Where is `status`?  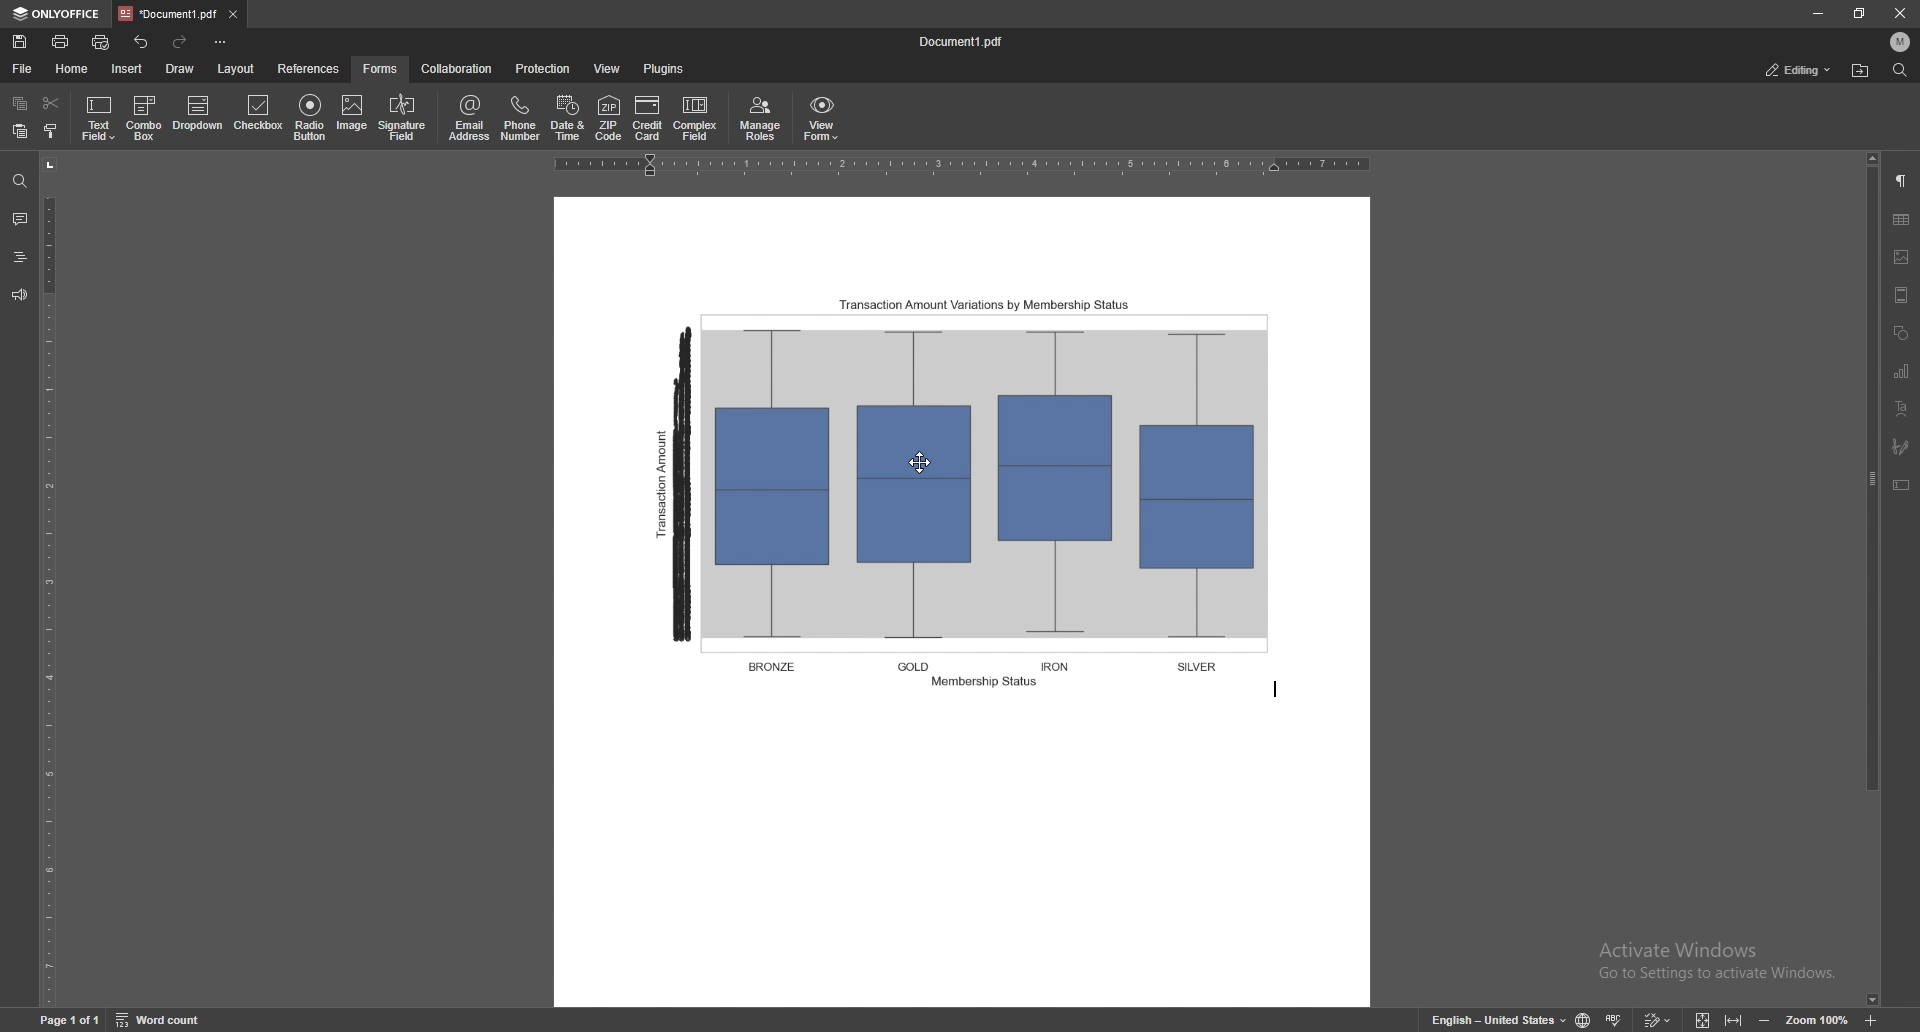
status is located at coordinates (1797, 69).